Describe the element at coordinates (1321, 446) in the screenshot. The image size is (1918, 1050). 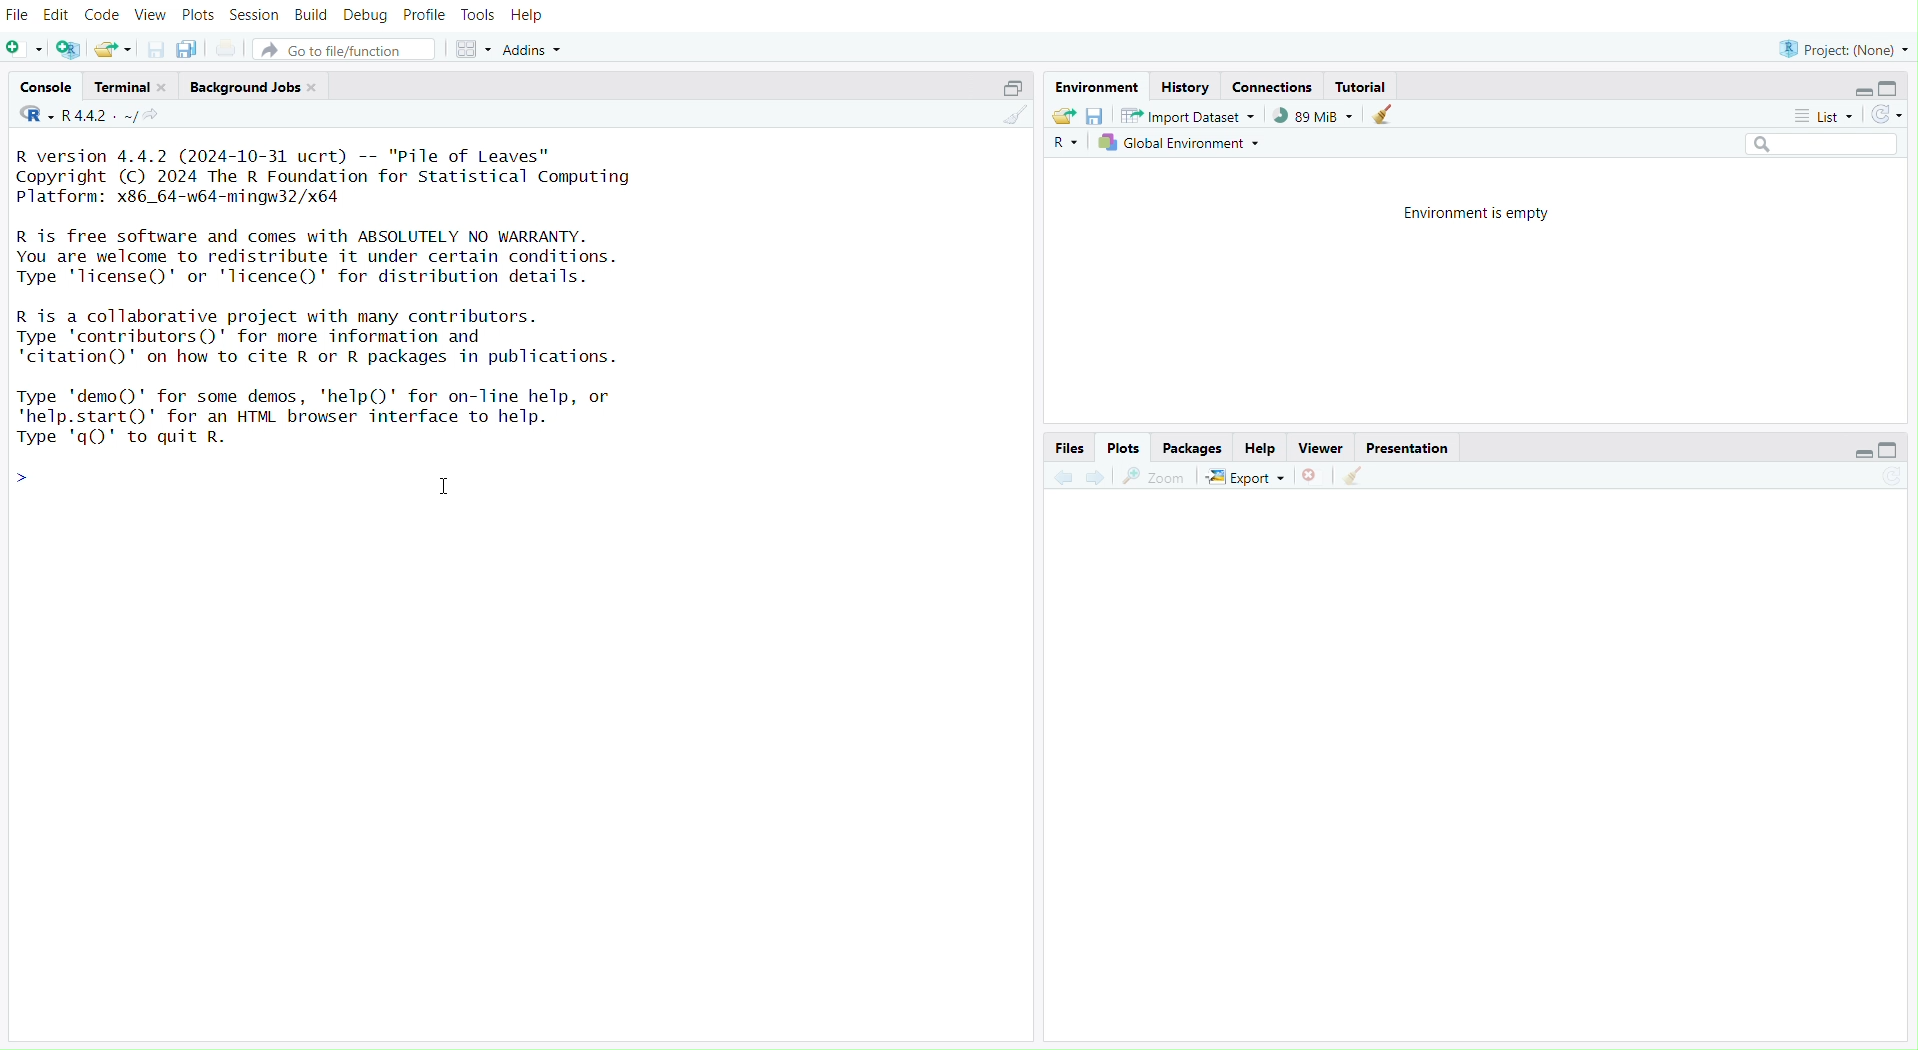
I see `Viewer` at that location.